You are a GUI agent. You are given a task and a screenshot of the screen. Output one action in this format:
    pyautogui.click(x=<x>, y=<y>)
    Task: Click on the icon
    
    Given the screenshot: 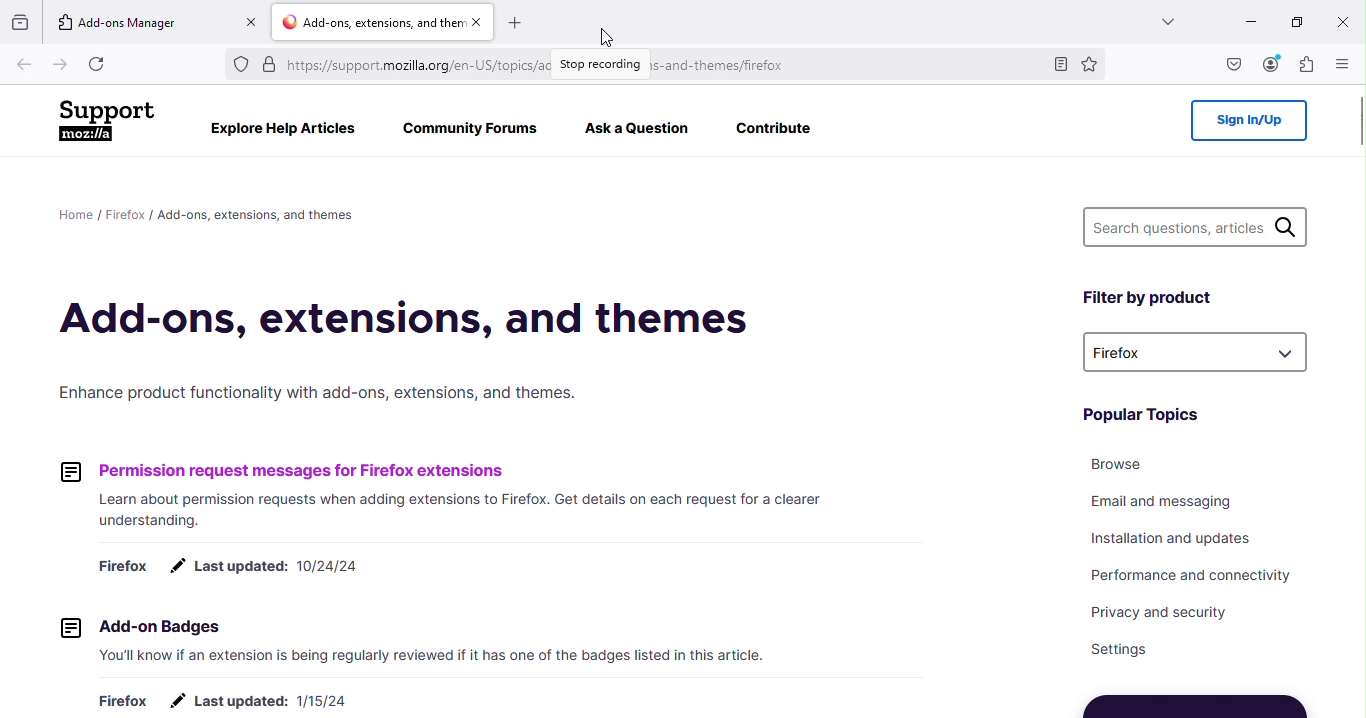 What is the action you would take?
    pyautogui.click(x=69, y=625)
    